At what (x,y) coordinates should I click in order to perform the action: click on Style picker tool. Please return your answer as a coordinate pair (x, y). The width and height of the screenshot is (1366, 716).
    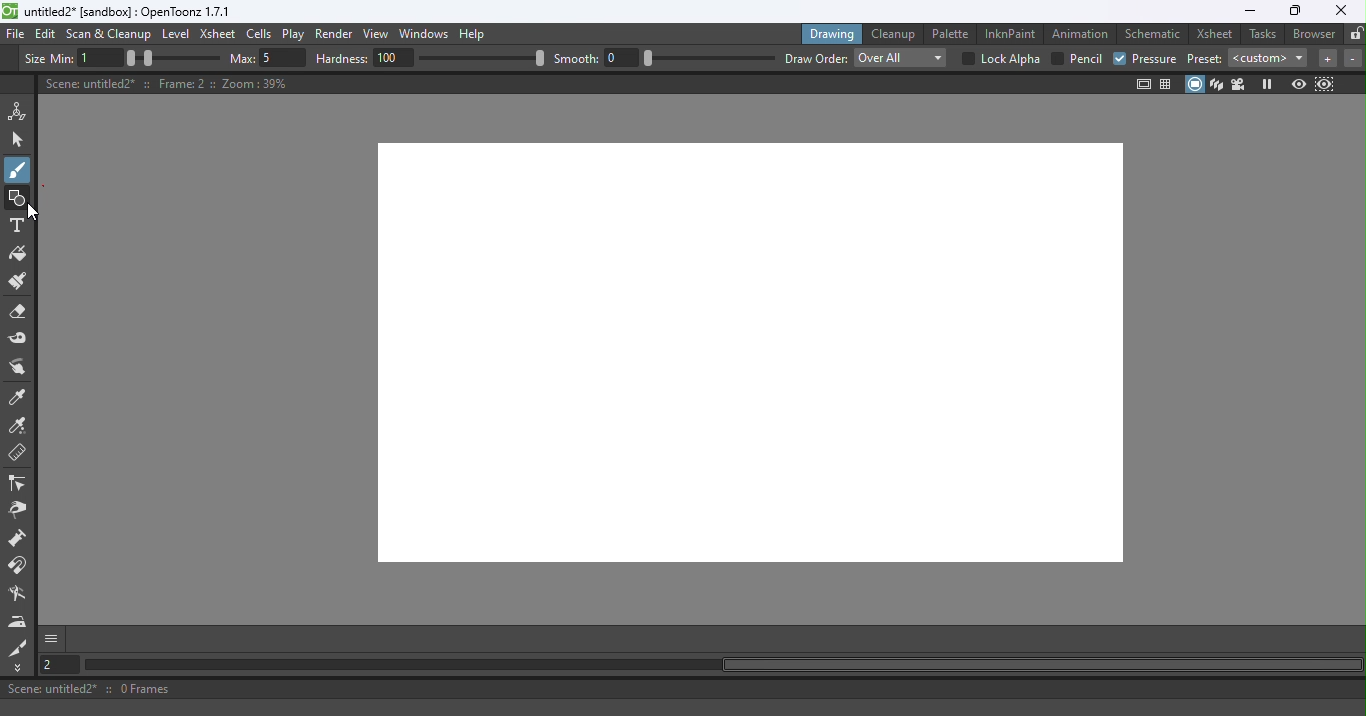
    Looking at the image, I should click on (19, 398).